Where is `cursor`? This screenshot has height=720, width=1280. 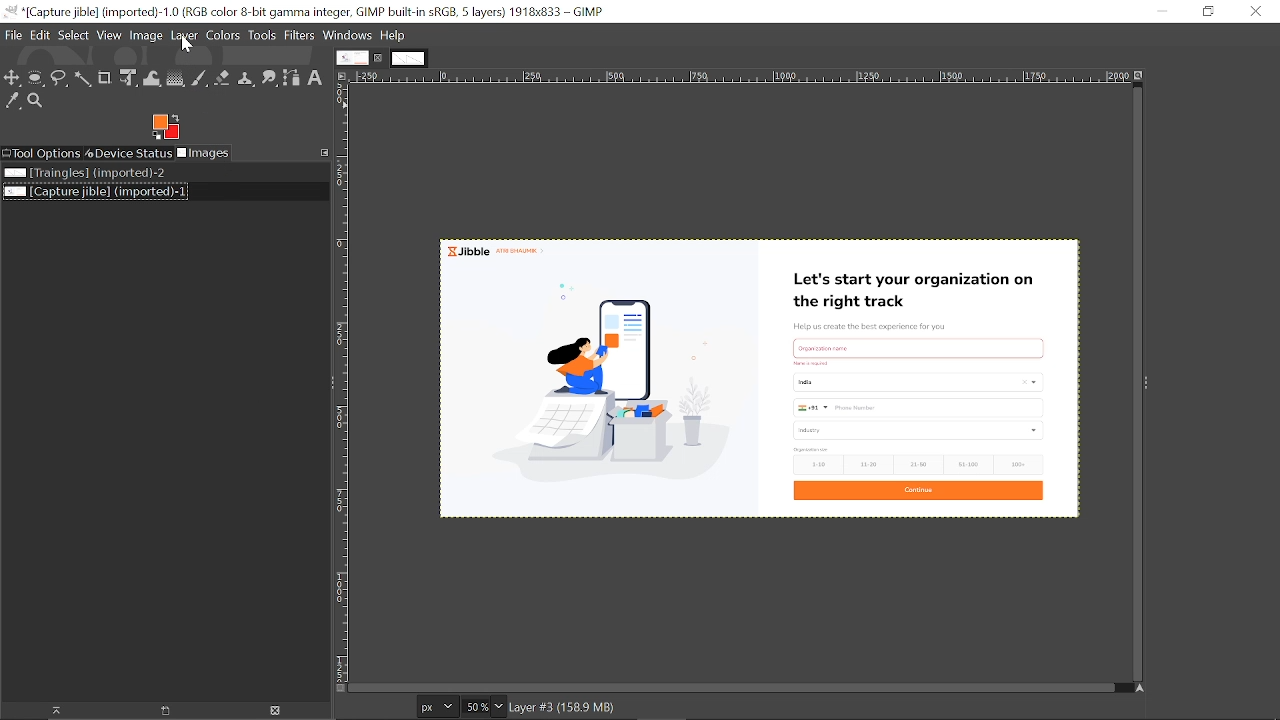
cursor is located at coordinates (191, 47).